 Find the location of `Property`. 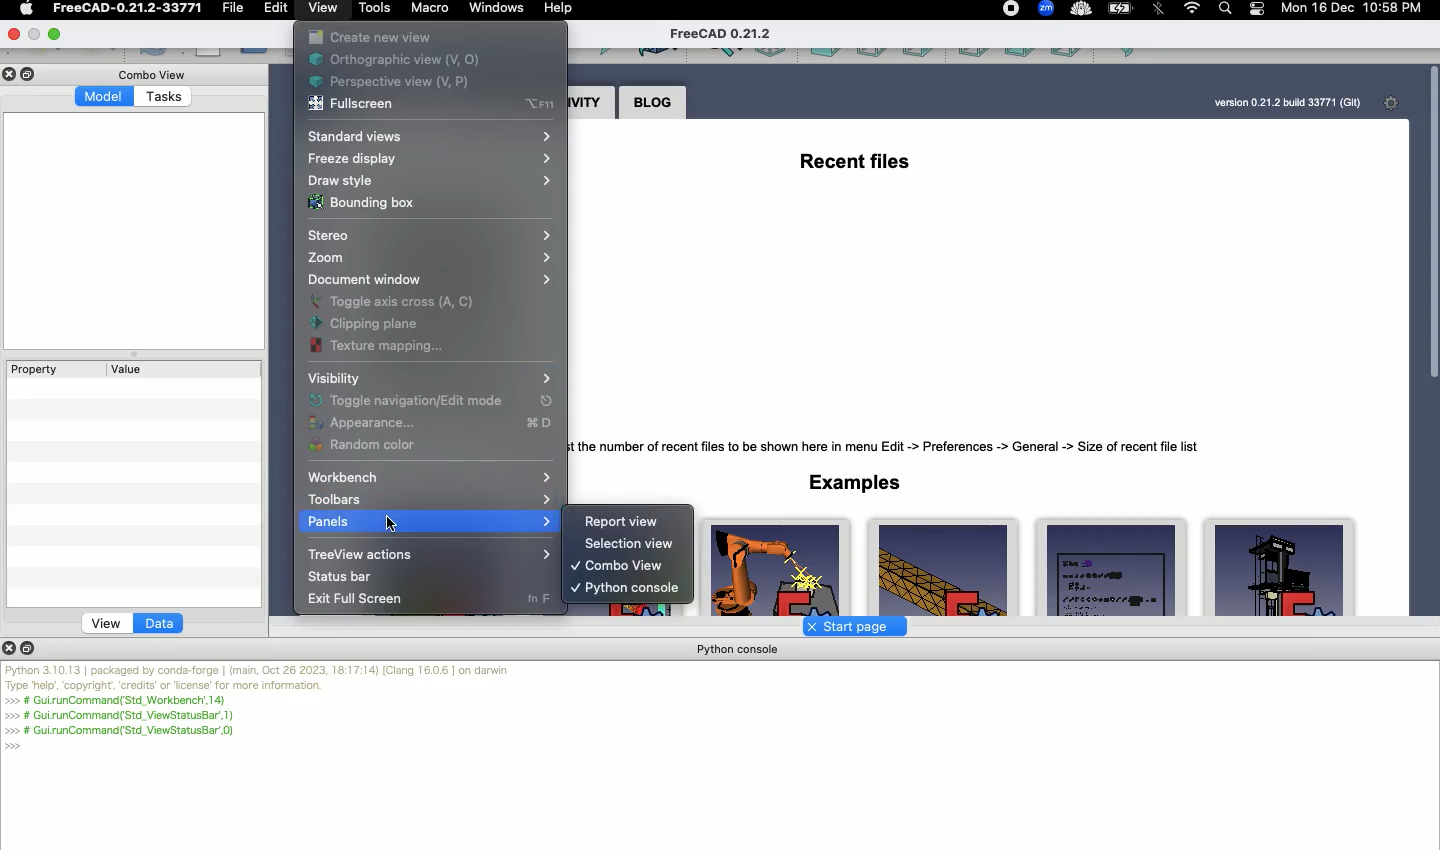

Property is located at coordinates (36, 369).